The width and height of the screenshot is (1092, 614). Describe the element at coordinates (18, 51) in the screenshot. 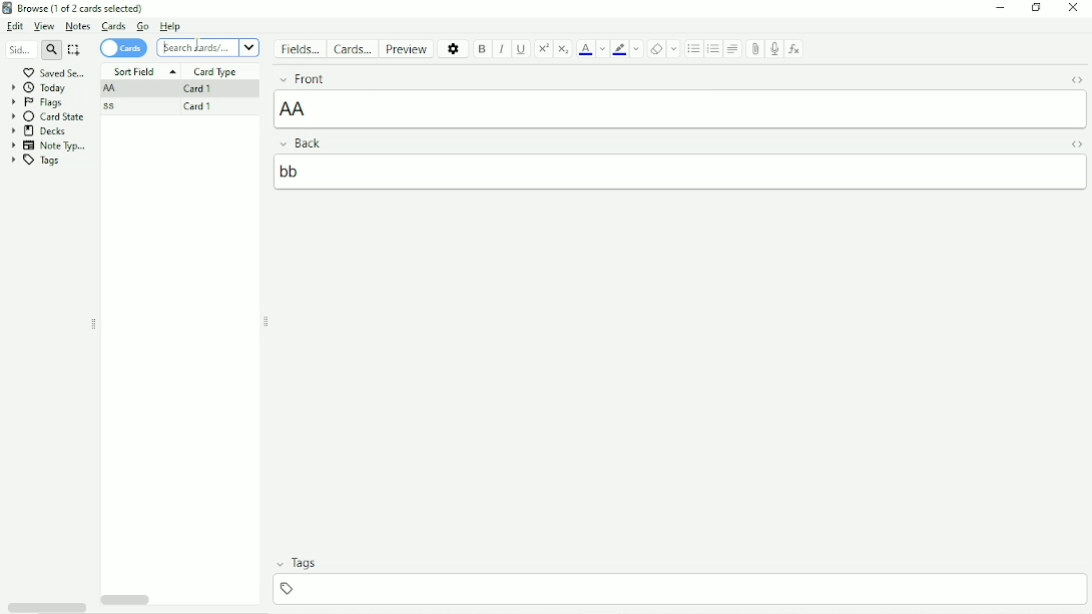

I see `Search in sidebar` at that location.